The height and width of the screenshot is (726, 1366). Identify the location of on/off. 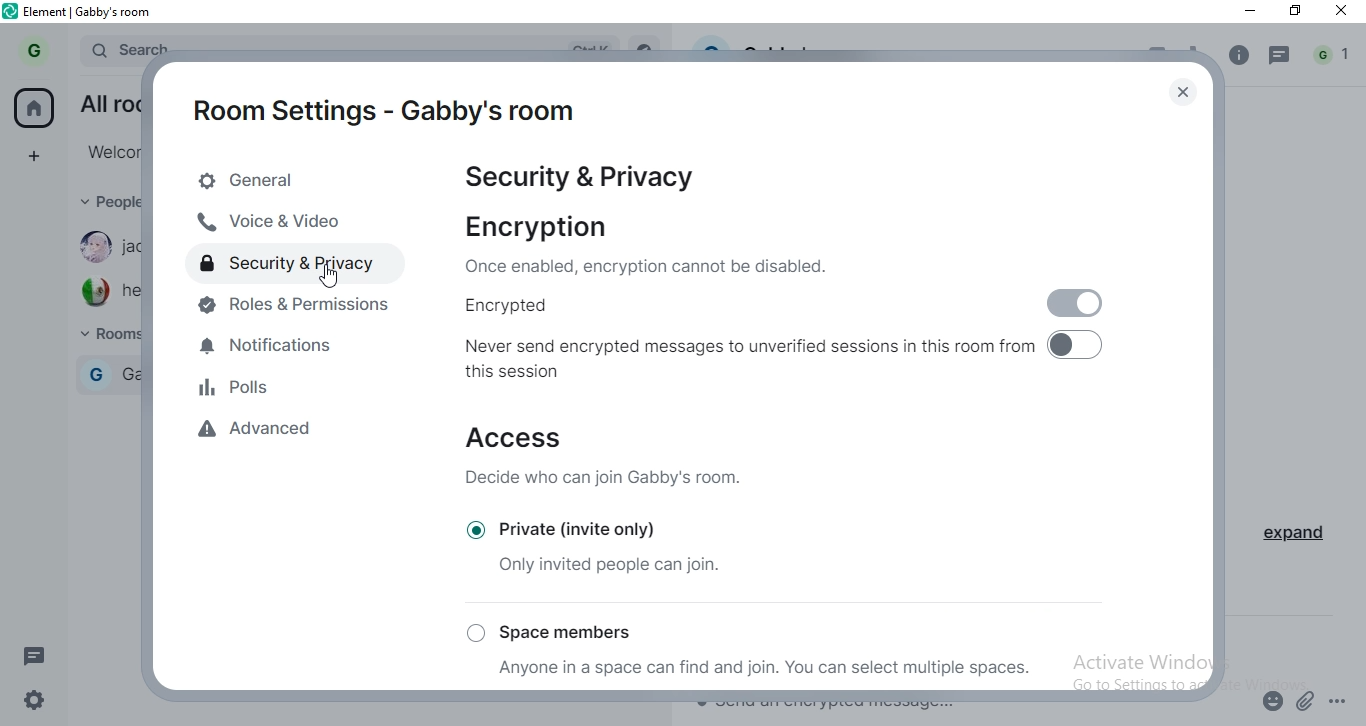
(1075, 300).